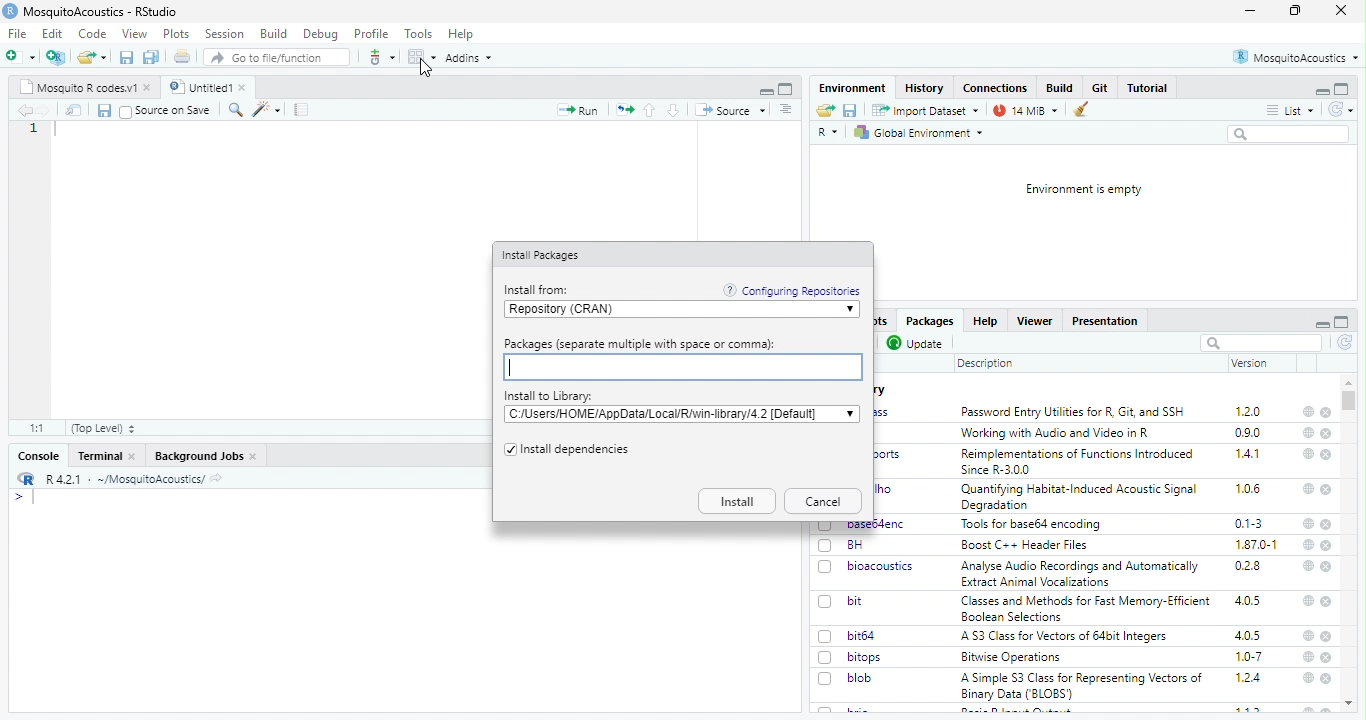  Describe the element at coordinates (421, 57) in the screenshot. I see `grid` at that location.